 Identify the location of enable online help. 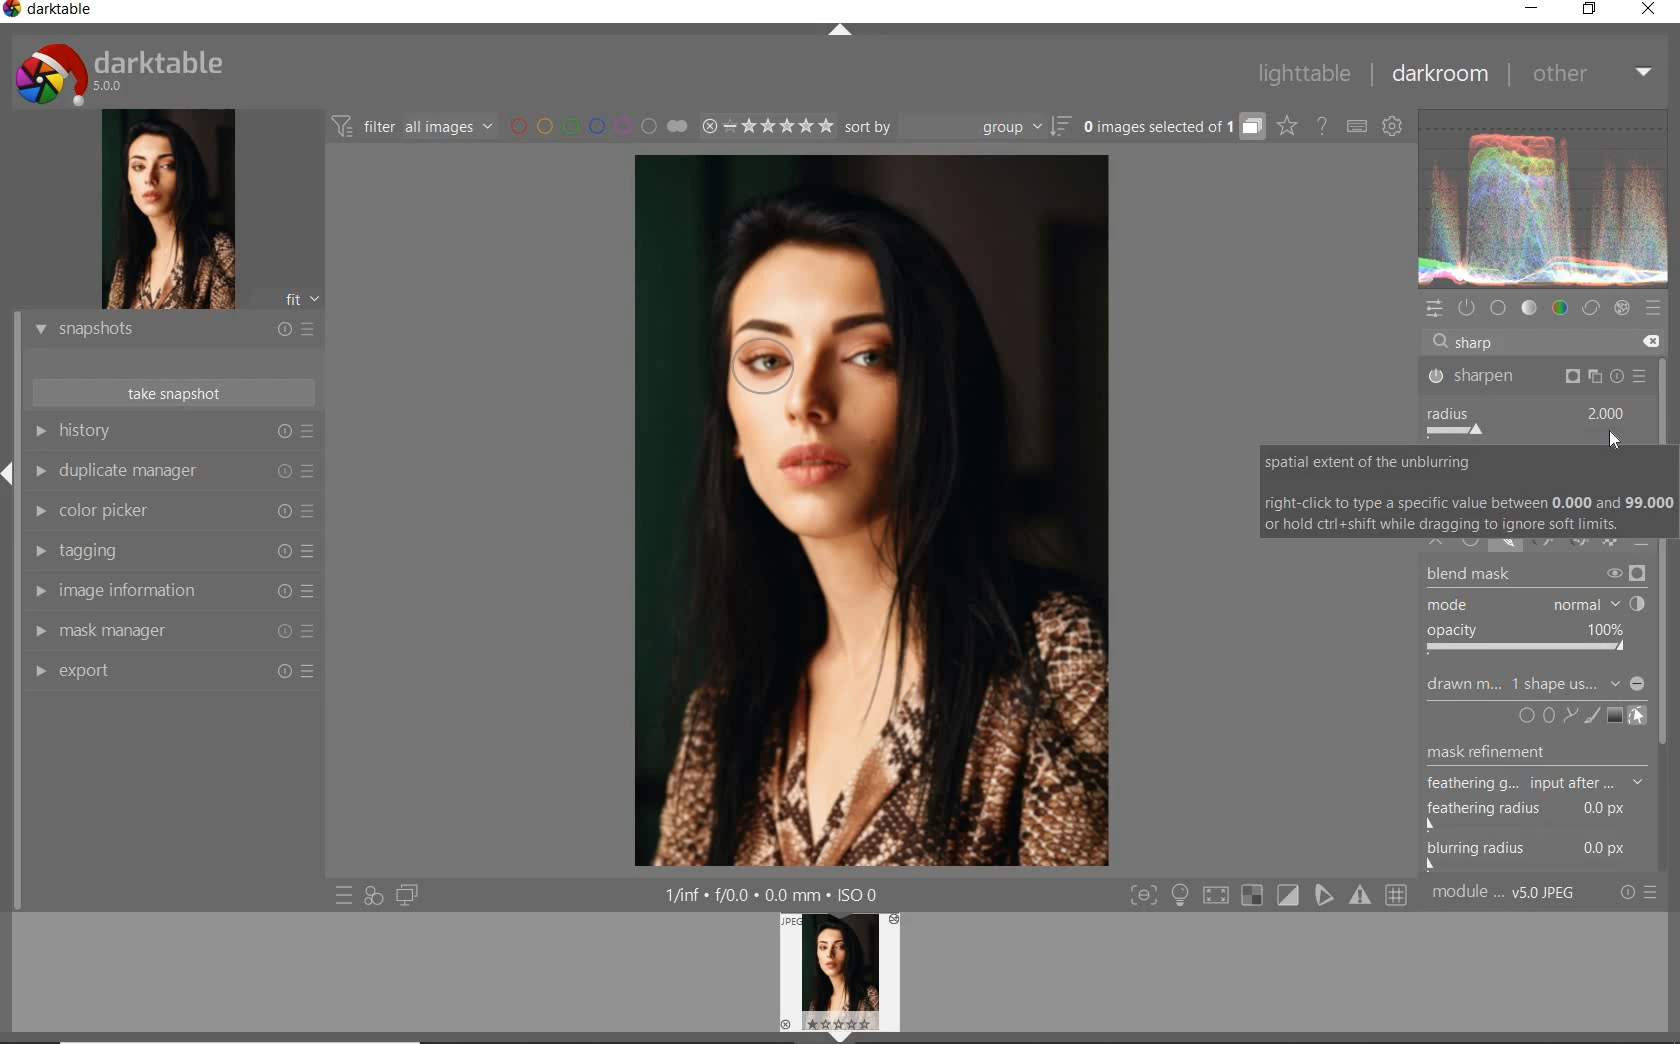
(1322, 128).